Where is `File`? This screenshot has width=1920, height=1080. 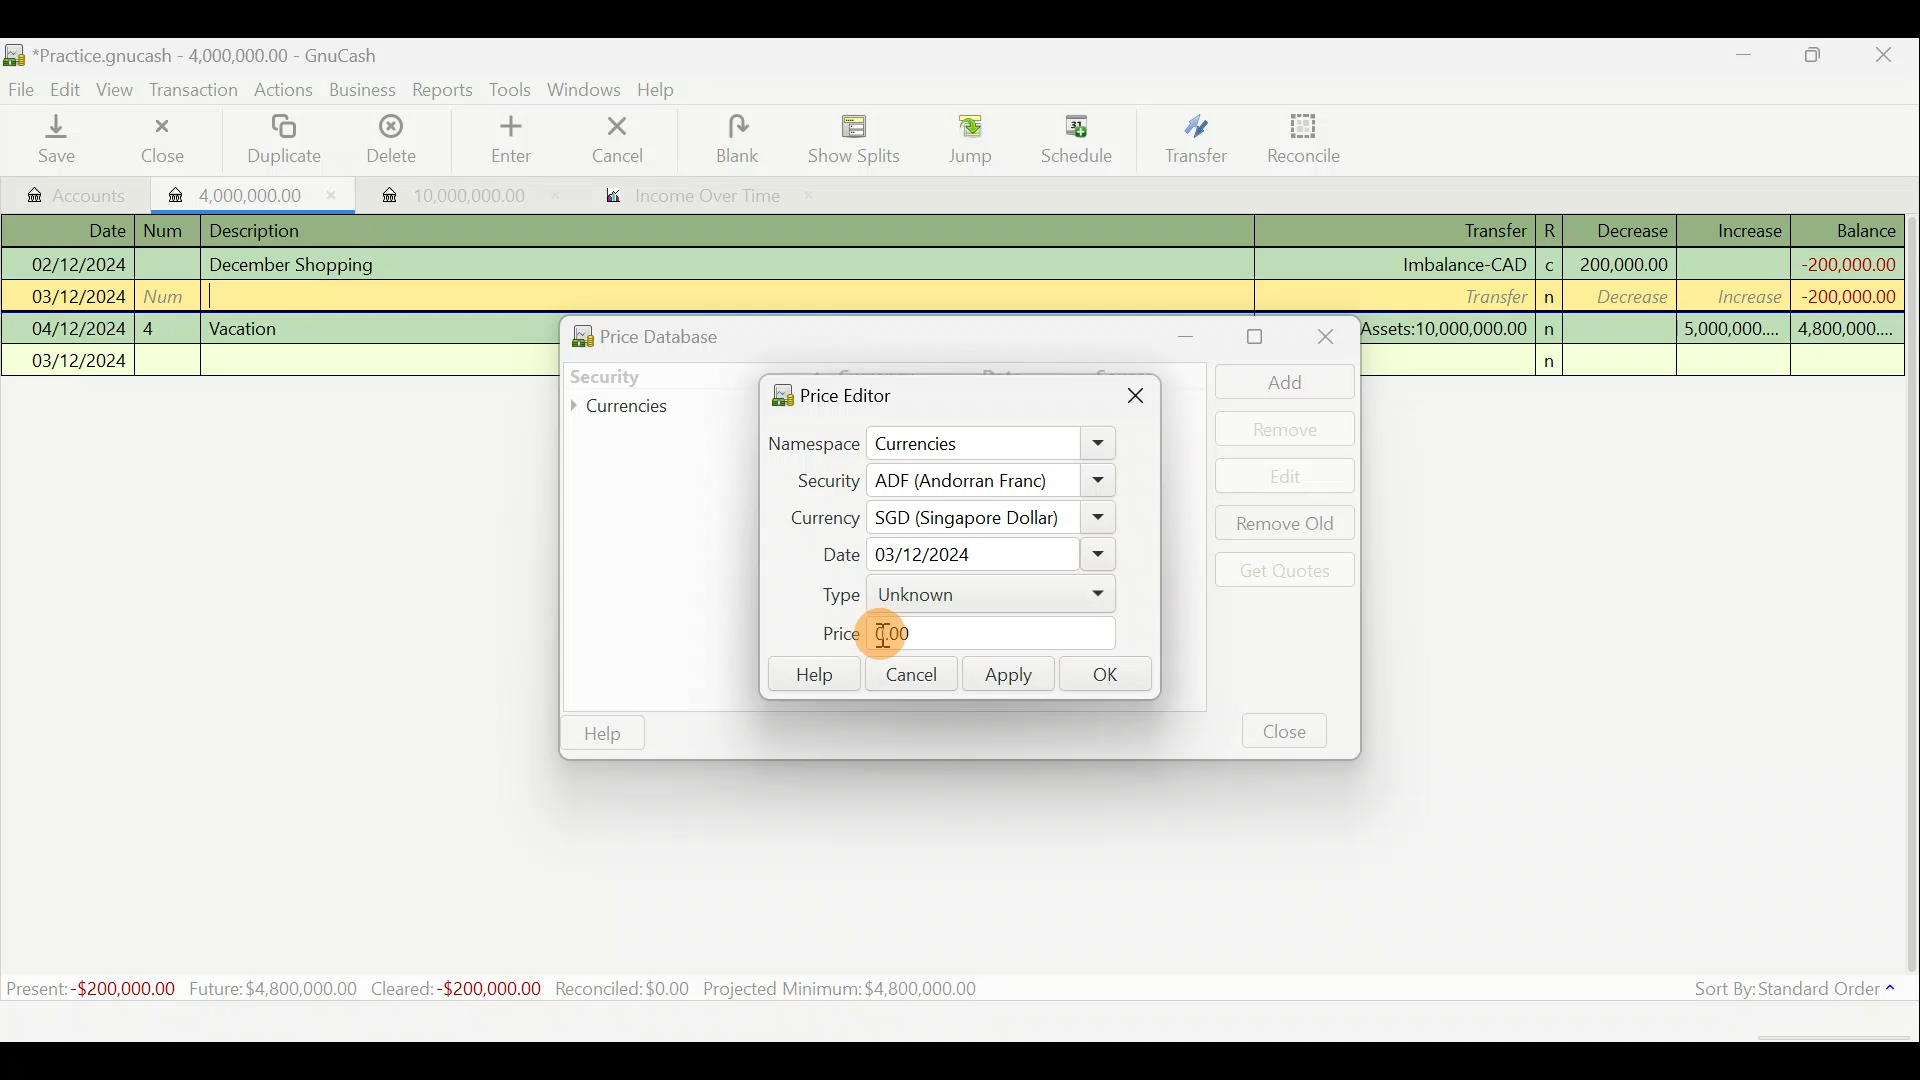
File is located at coordinates (22, 86).